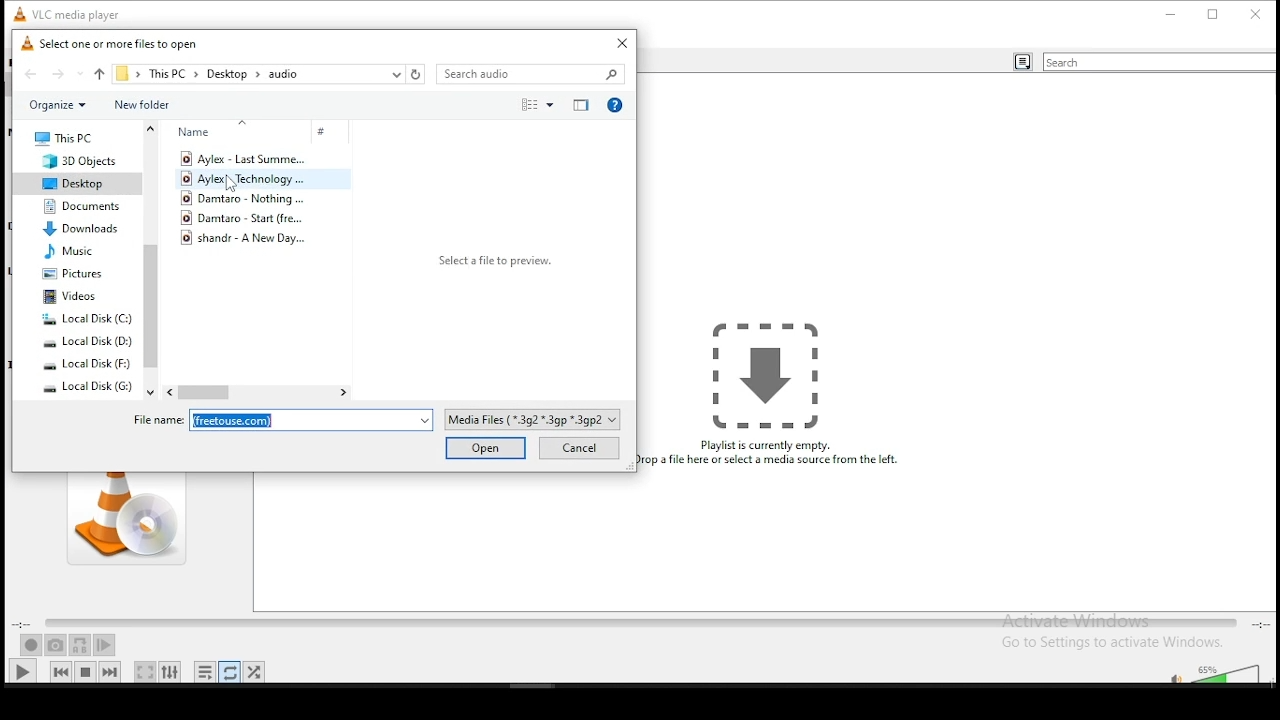  Describe the element at coordinates (619, 44) in the screenshot. I see `close window` at that location.